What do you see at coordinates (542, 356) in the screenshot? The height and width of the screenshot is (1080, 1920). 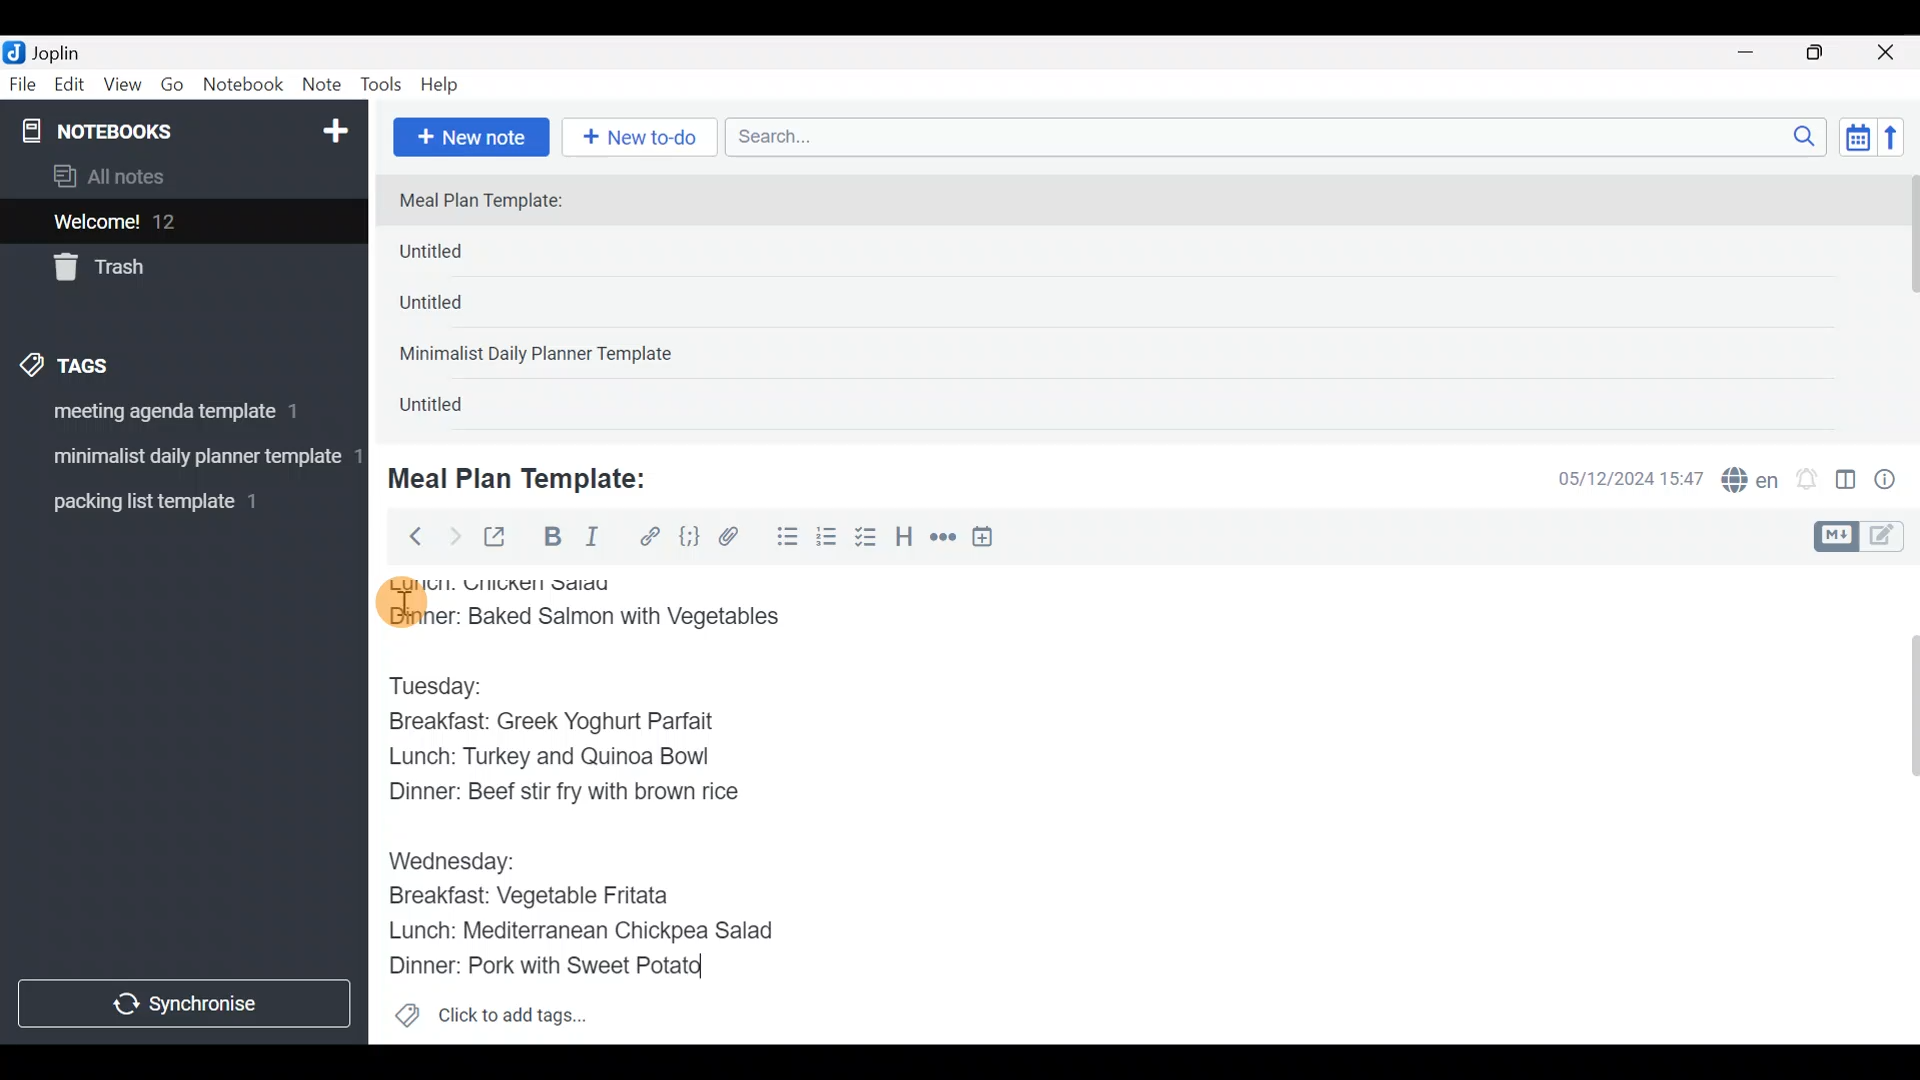 I see `Minimalist Daily Planner Template` at bounding box center [542, 356].